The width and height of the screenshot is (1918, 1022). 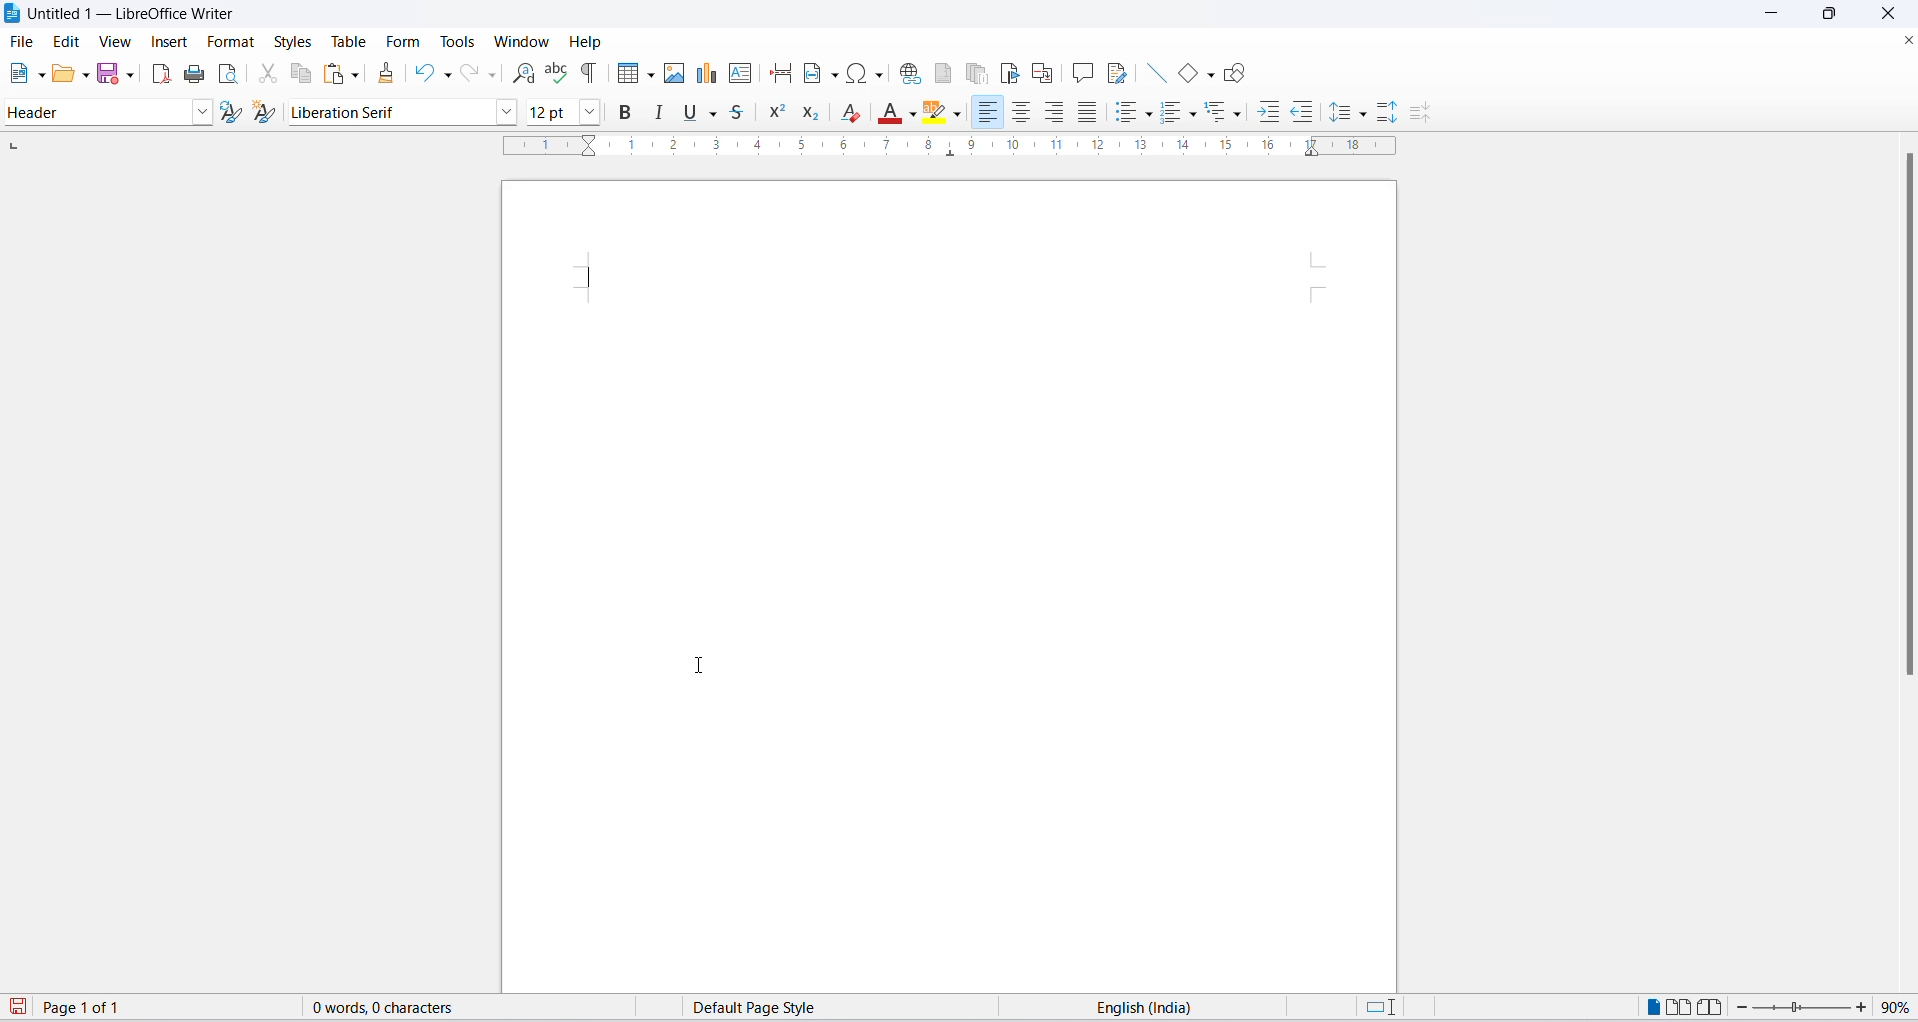 I want to click on increase indent, so click(x=1269, y=114).